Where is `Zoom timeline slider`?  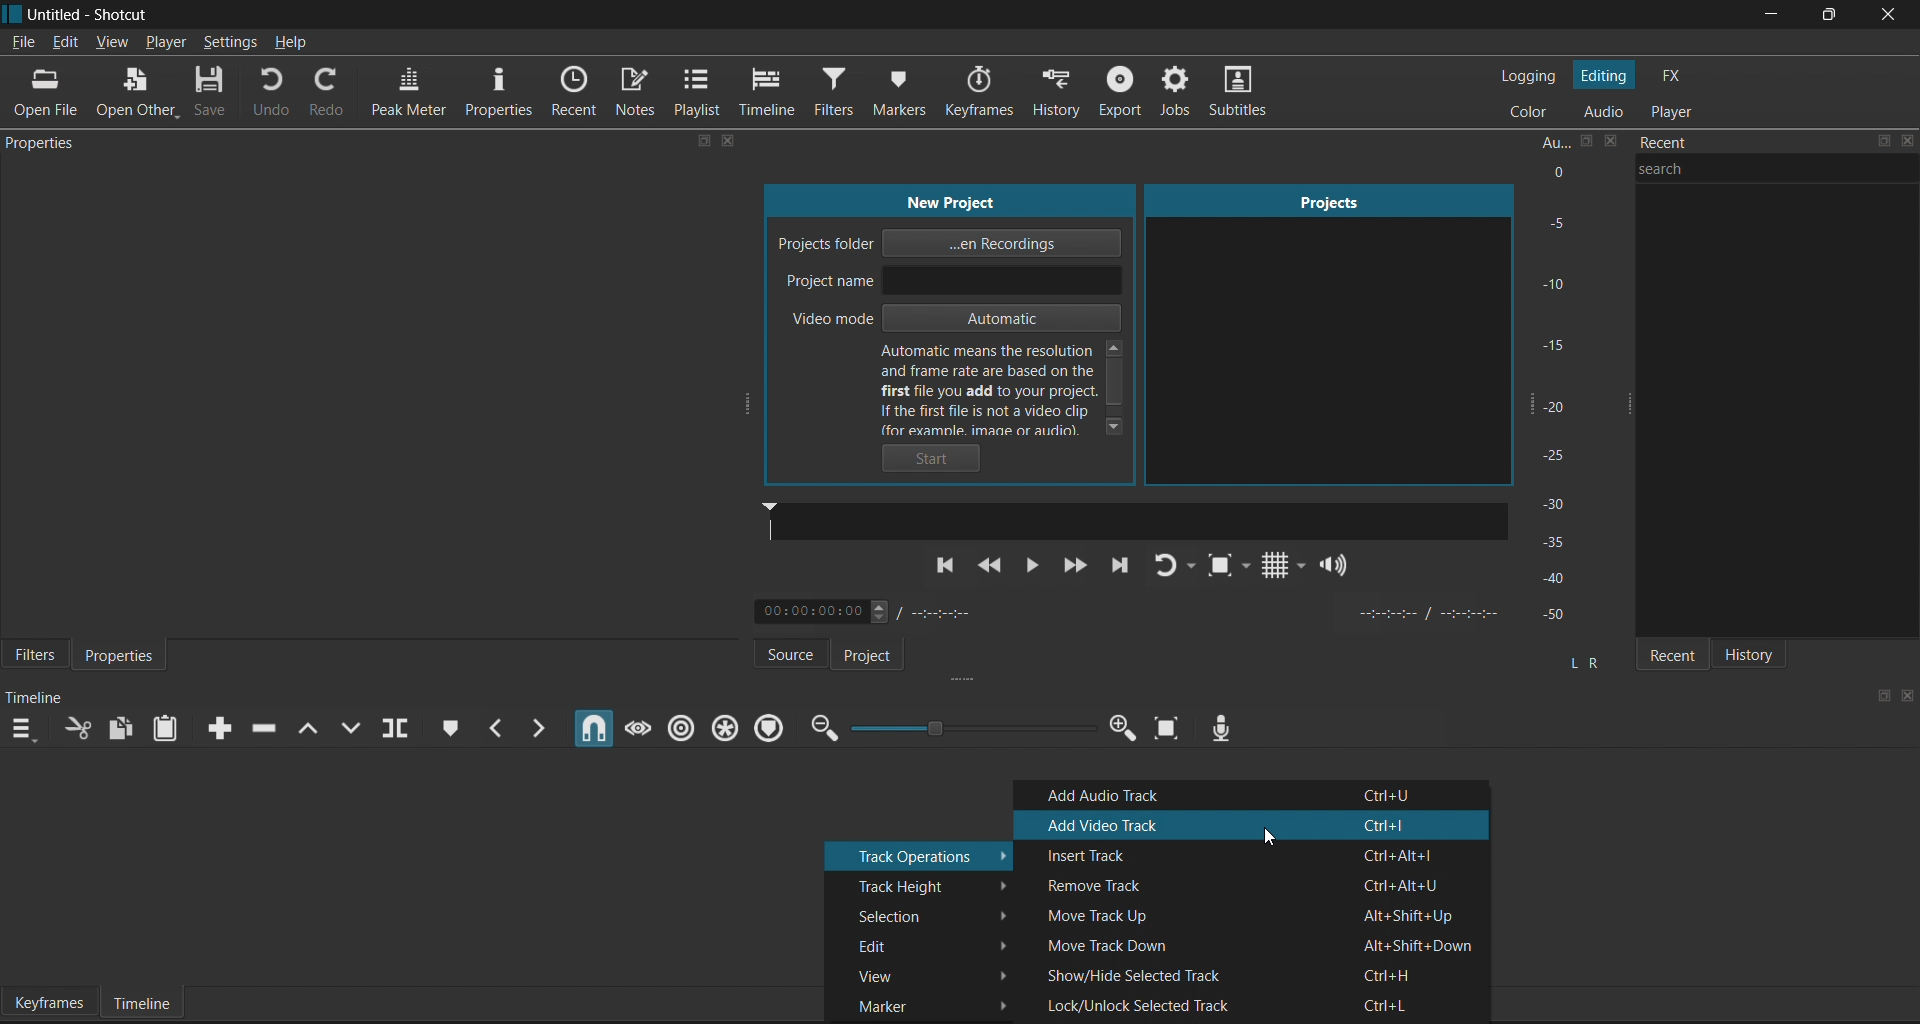 Zoom timeline slider is located at coordinates (968, 730).